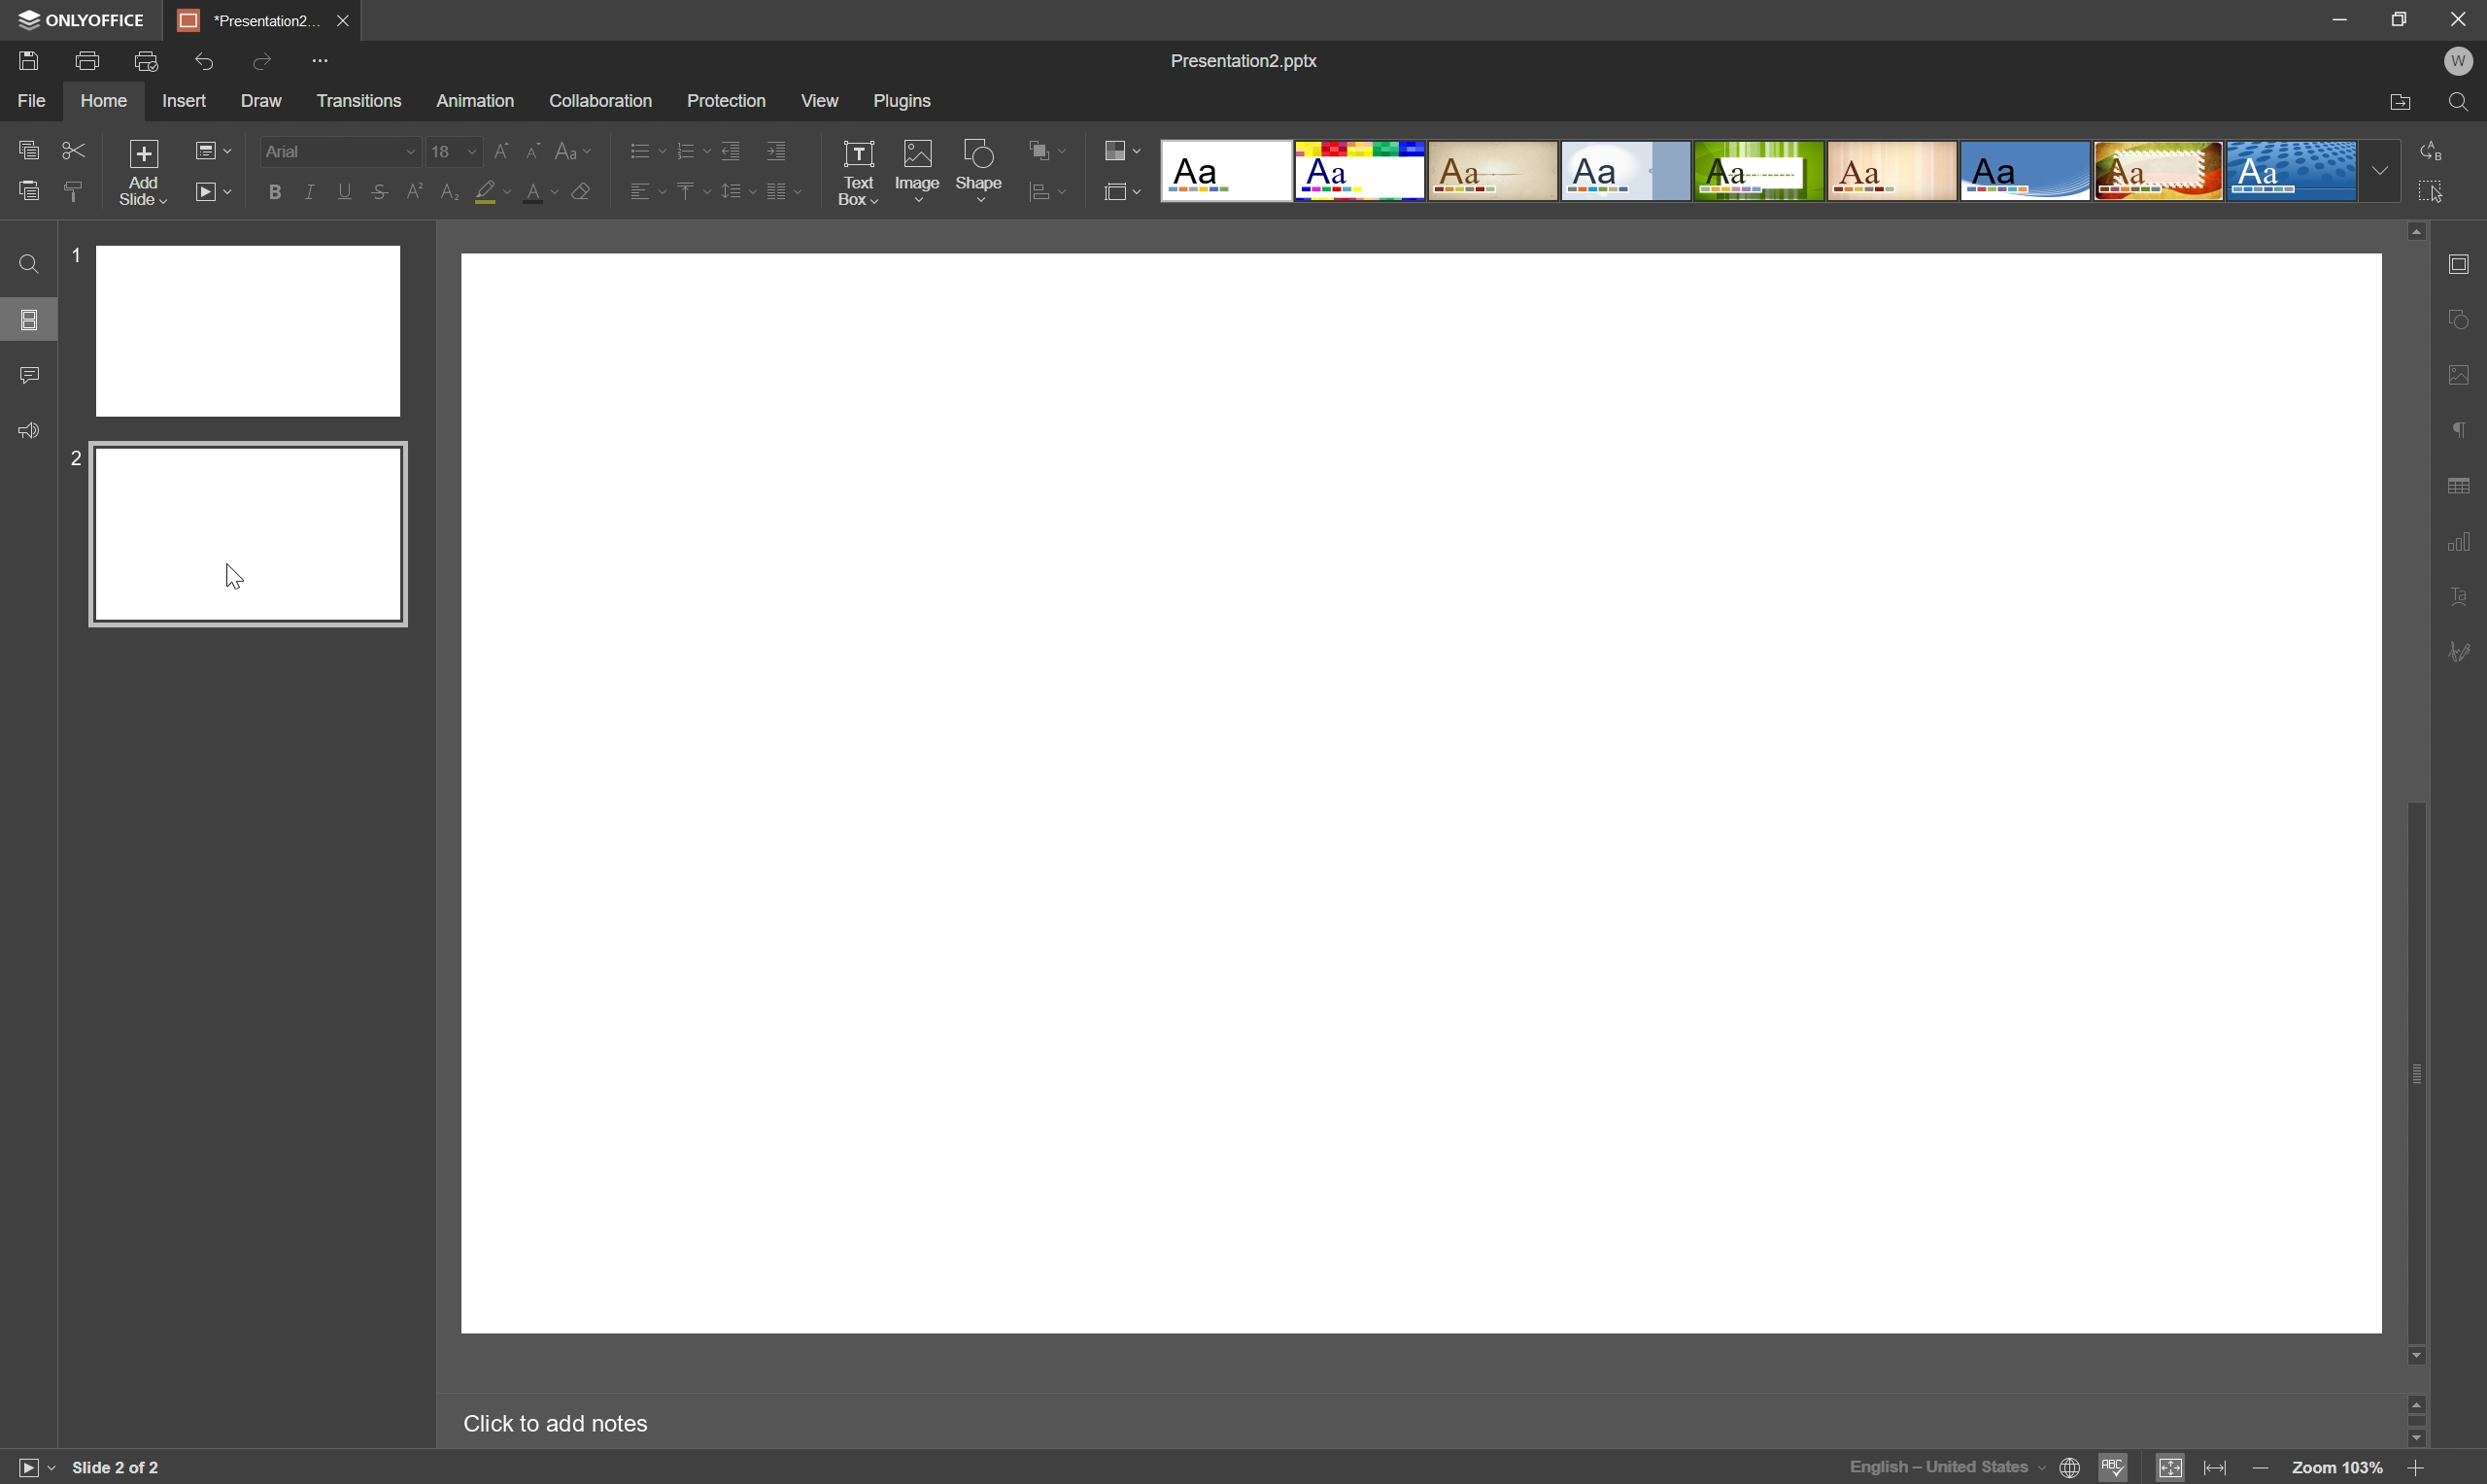 The height and width of the screenshot is (1484, 2487). Describe the element at coordinates (258, 98) in the screenshot. I see `Draw` at that location.